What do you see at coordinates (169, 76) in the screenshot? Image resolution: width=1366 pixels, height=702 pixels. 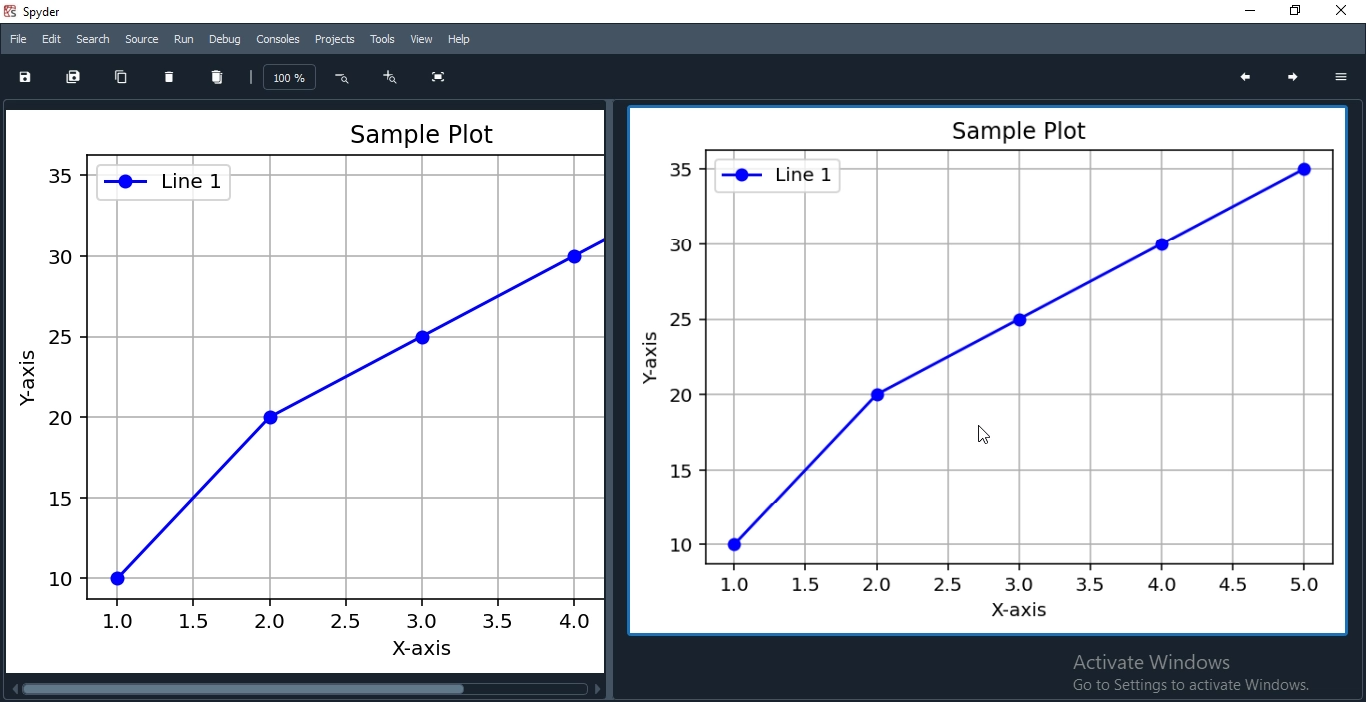 I see `delete` at bounding box center [169, 76].